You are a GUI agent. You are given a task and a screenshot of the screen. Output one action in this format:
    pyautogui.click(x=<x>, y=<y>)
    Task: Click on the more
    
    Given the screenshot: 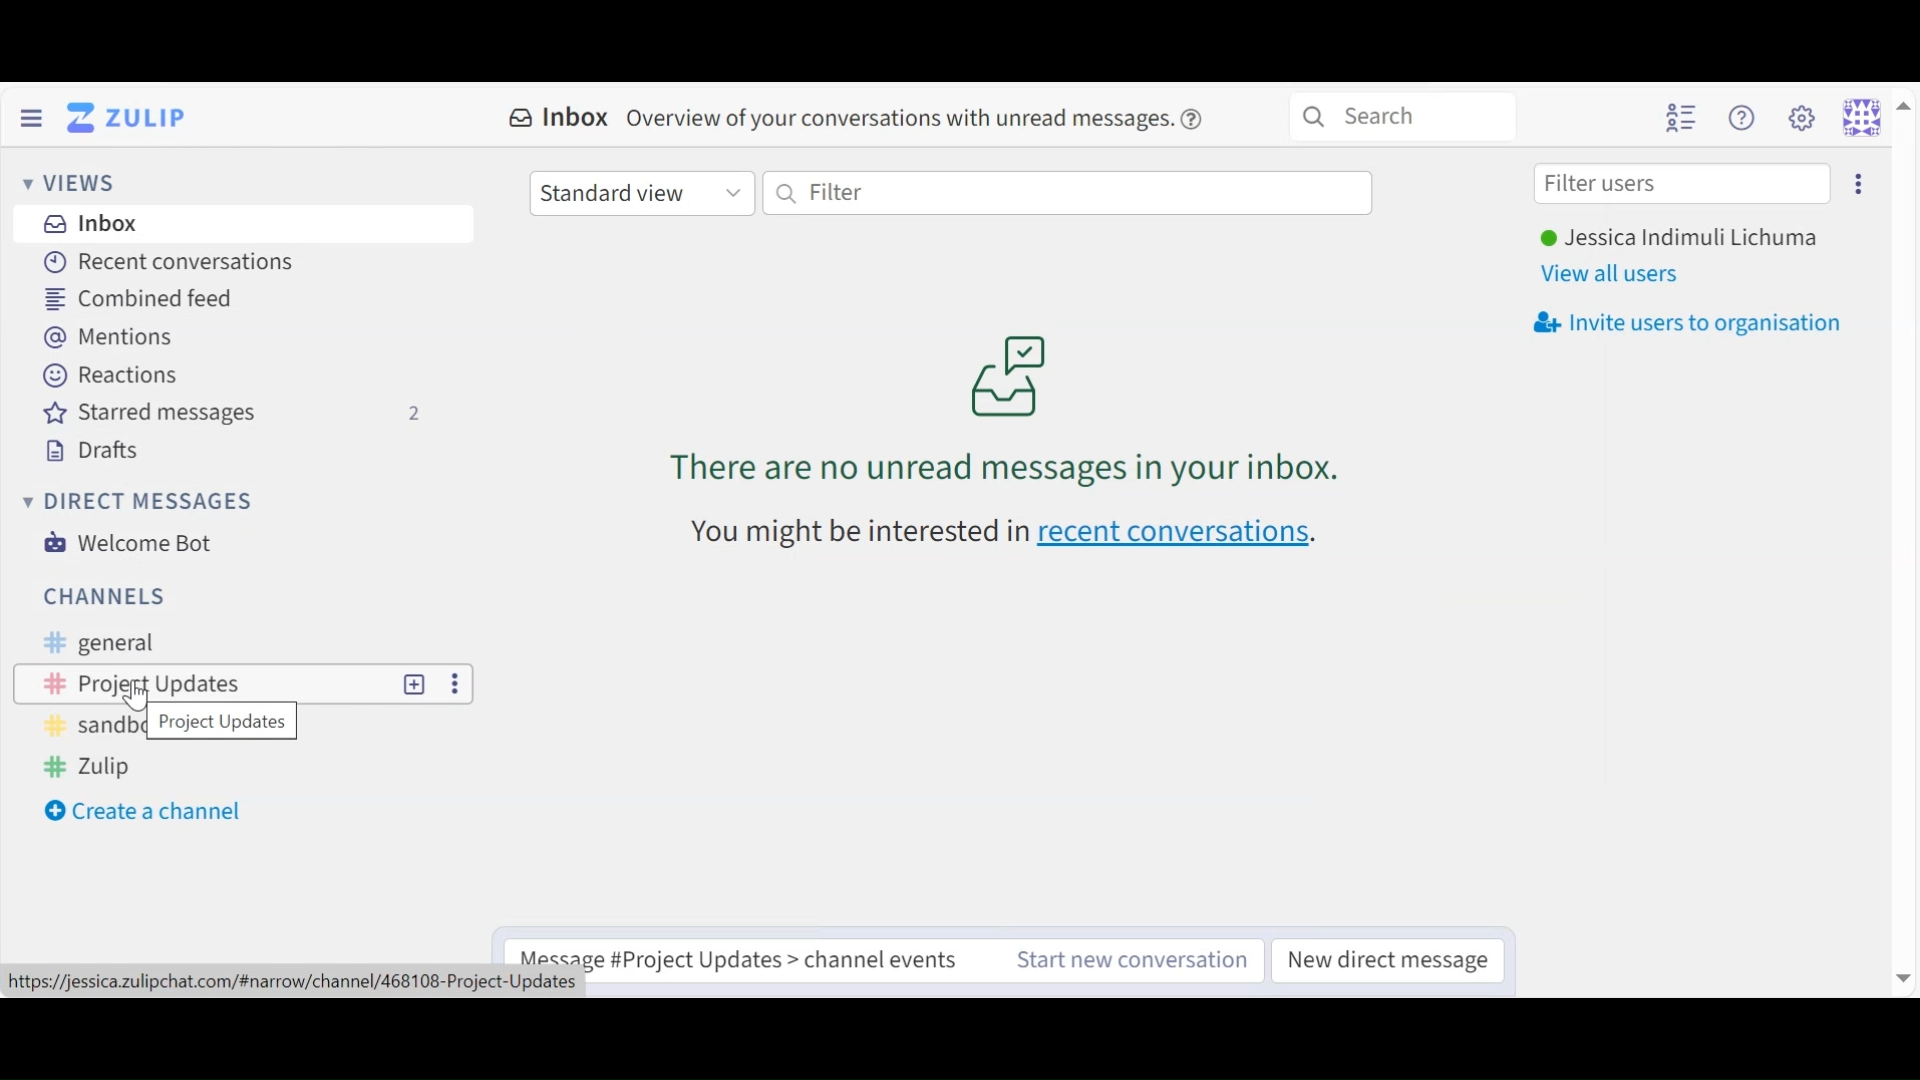 What is the action you would take?
    pyautogui.click(x=452, y=682)
    